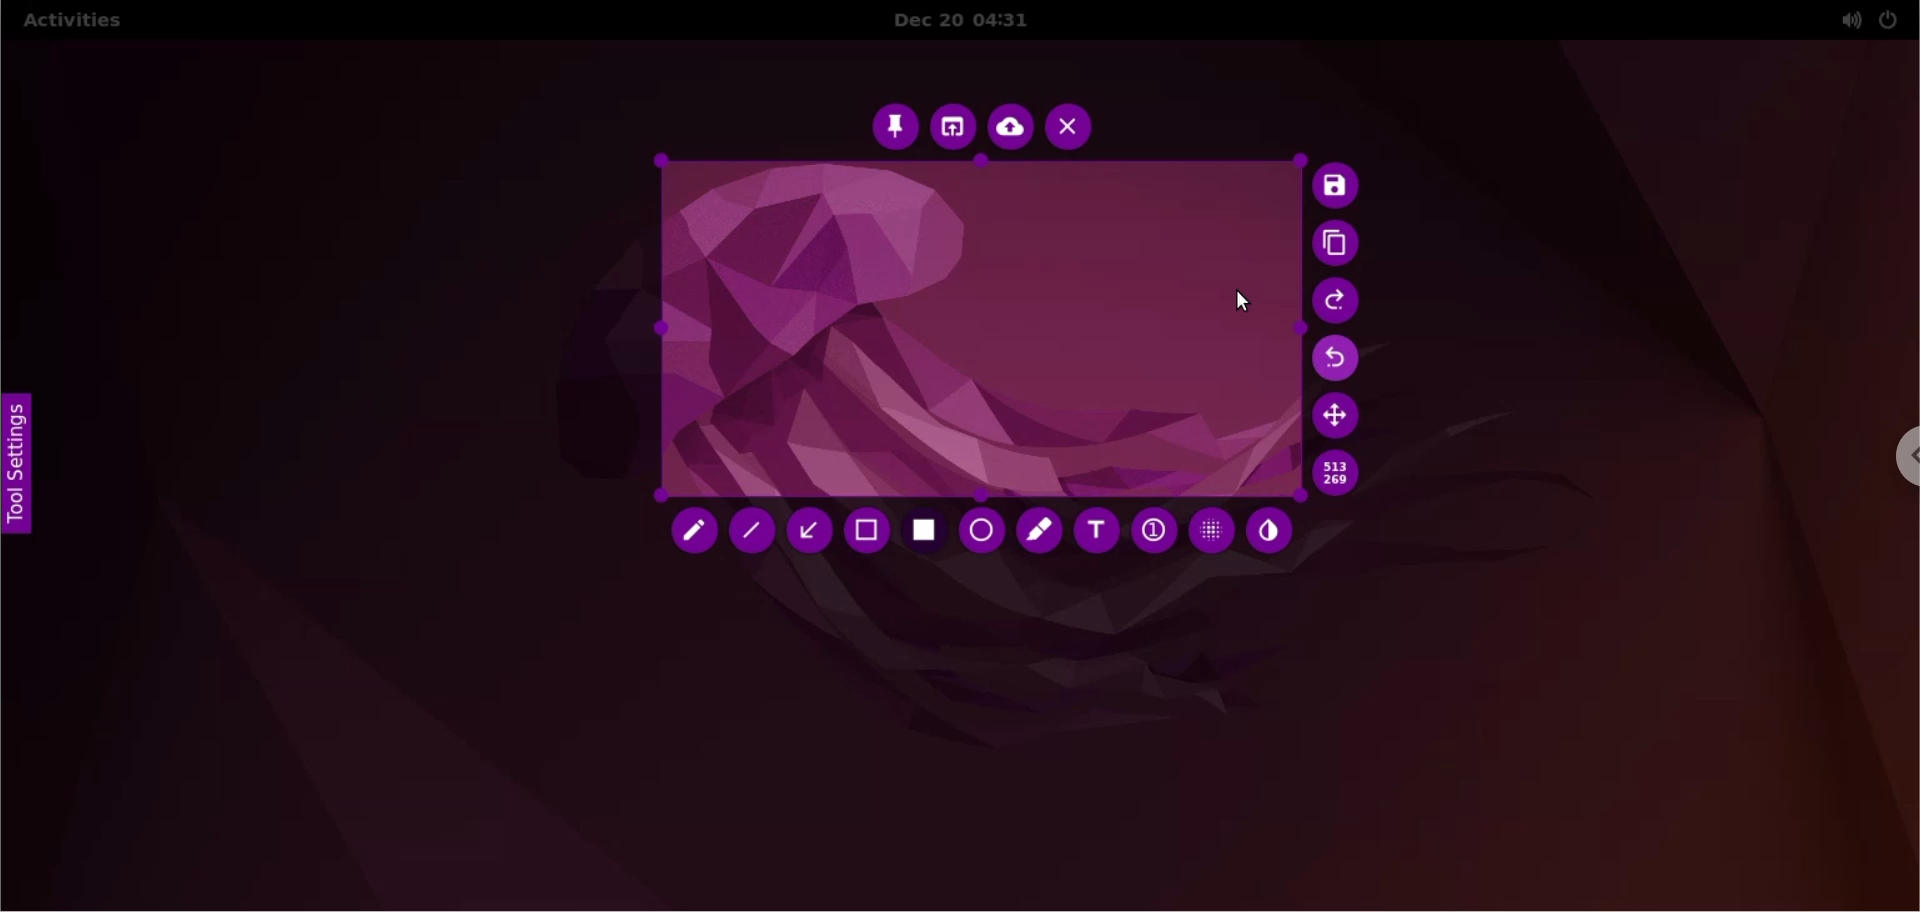  Describe the element at coordinates (926, 532) in the screenshot. I see `rectangle tool` at that location.